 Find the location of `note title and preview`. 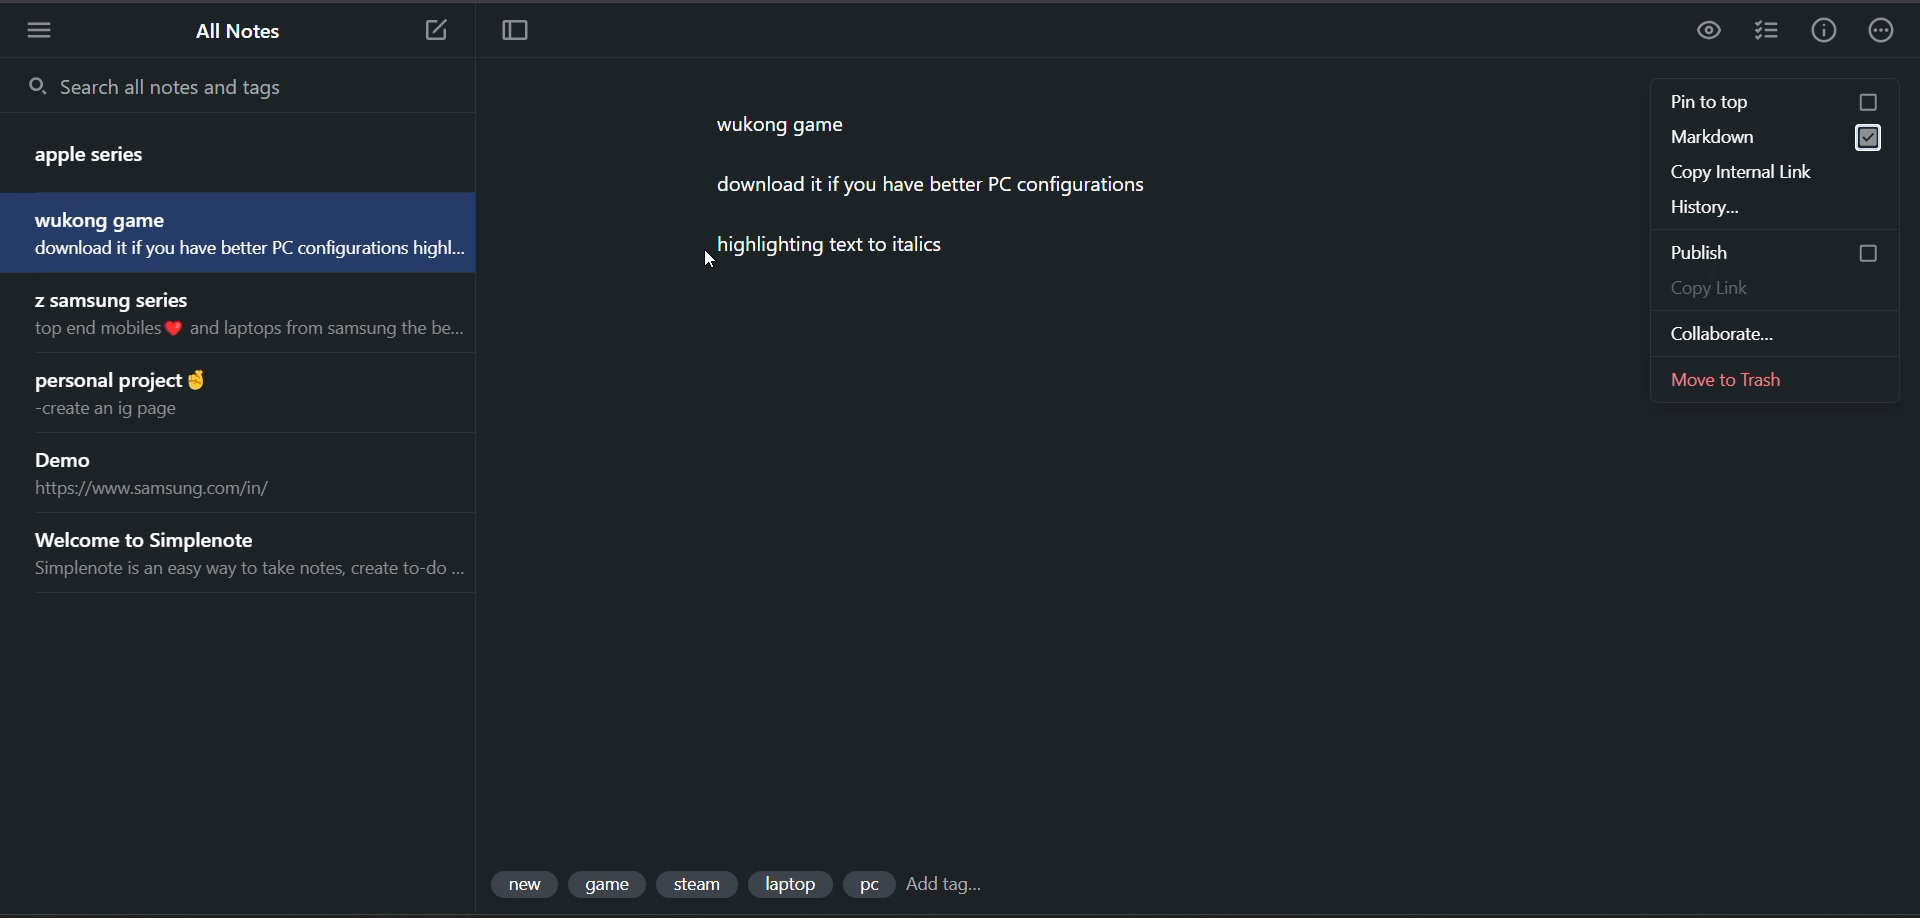

note title and preview is located at coordinates (233, 232).